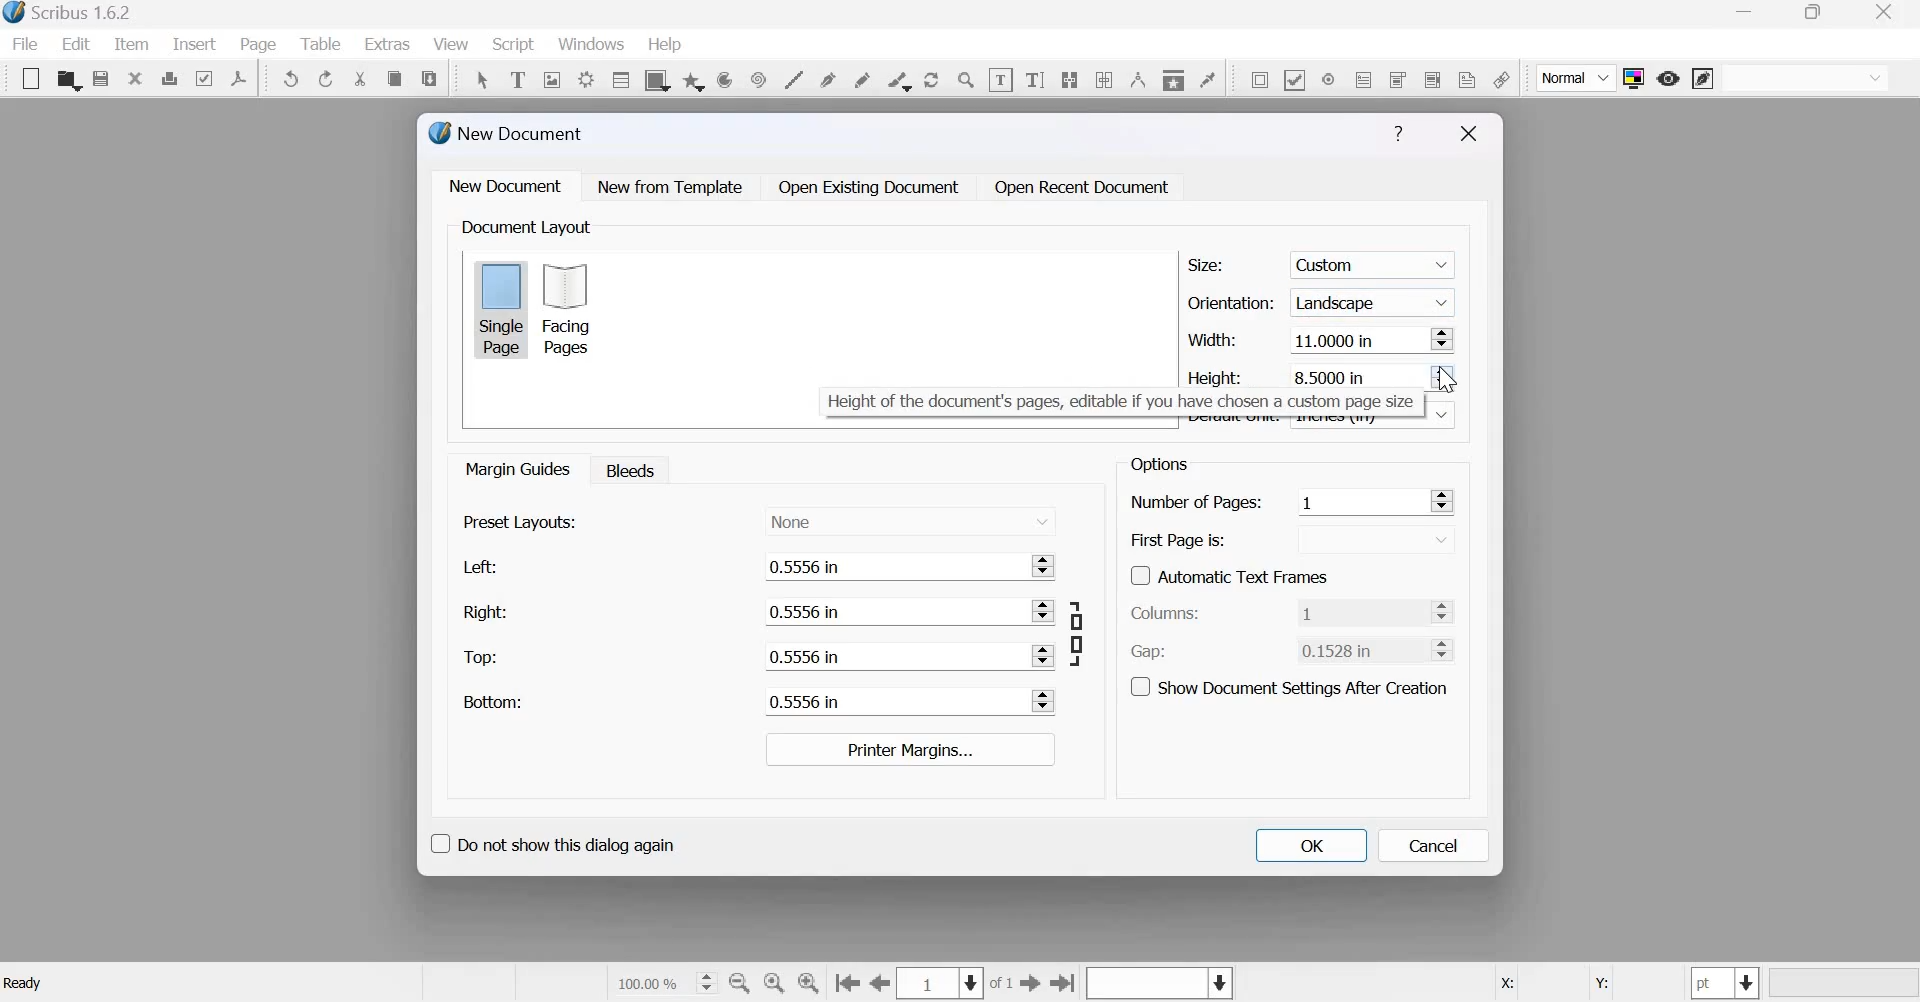  Describe the element at coordinates (394, 79) in the screenshot. I see `copy` at that location.